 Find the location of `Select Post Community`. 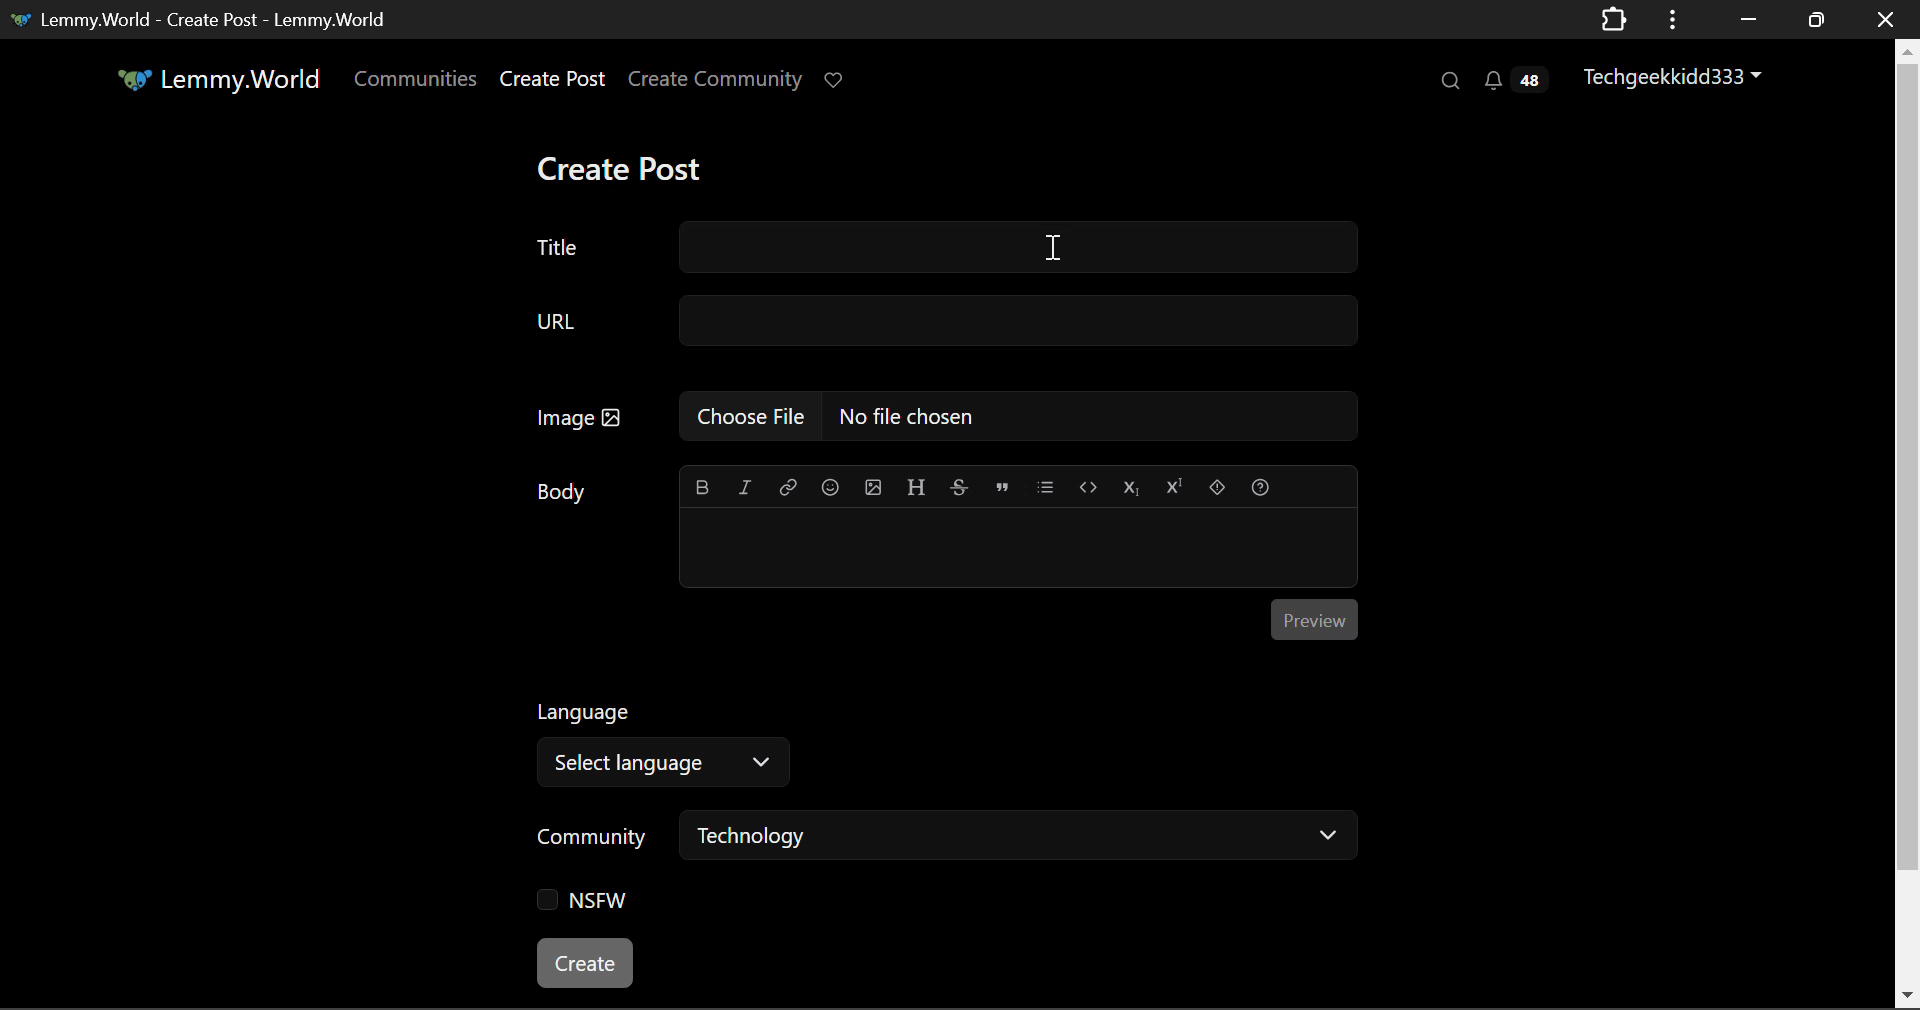

Select Post Community is located at coordinates (947, 838).